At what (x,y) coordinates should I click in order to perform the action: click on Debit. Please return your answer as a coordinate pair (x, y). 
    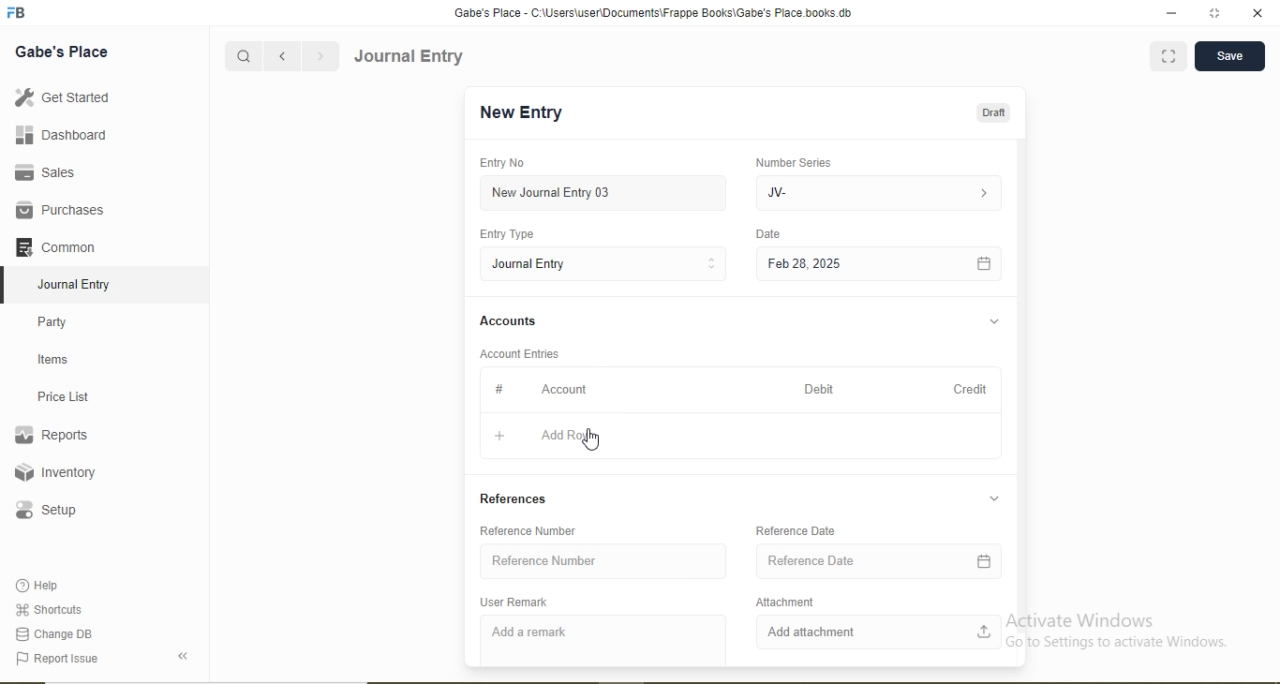
    Looking at the image, I should click on (819, 389).